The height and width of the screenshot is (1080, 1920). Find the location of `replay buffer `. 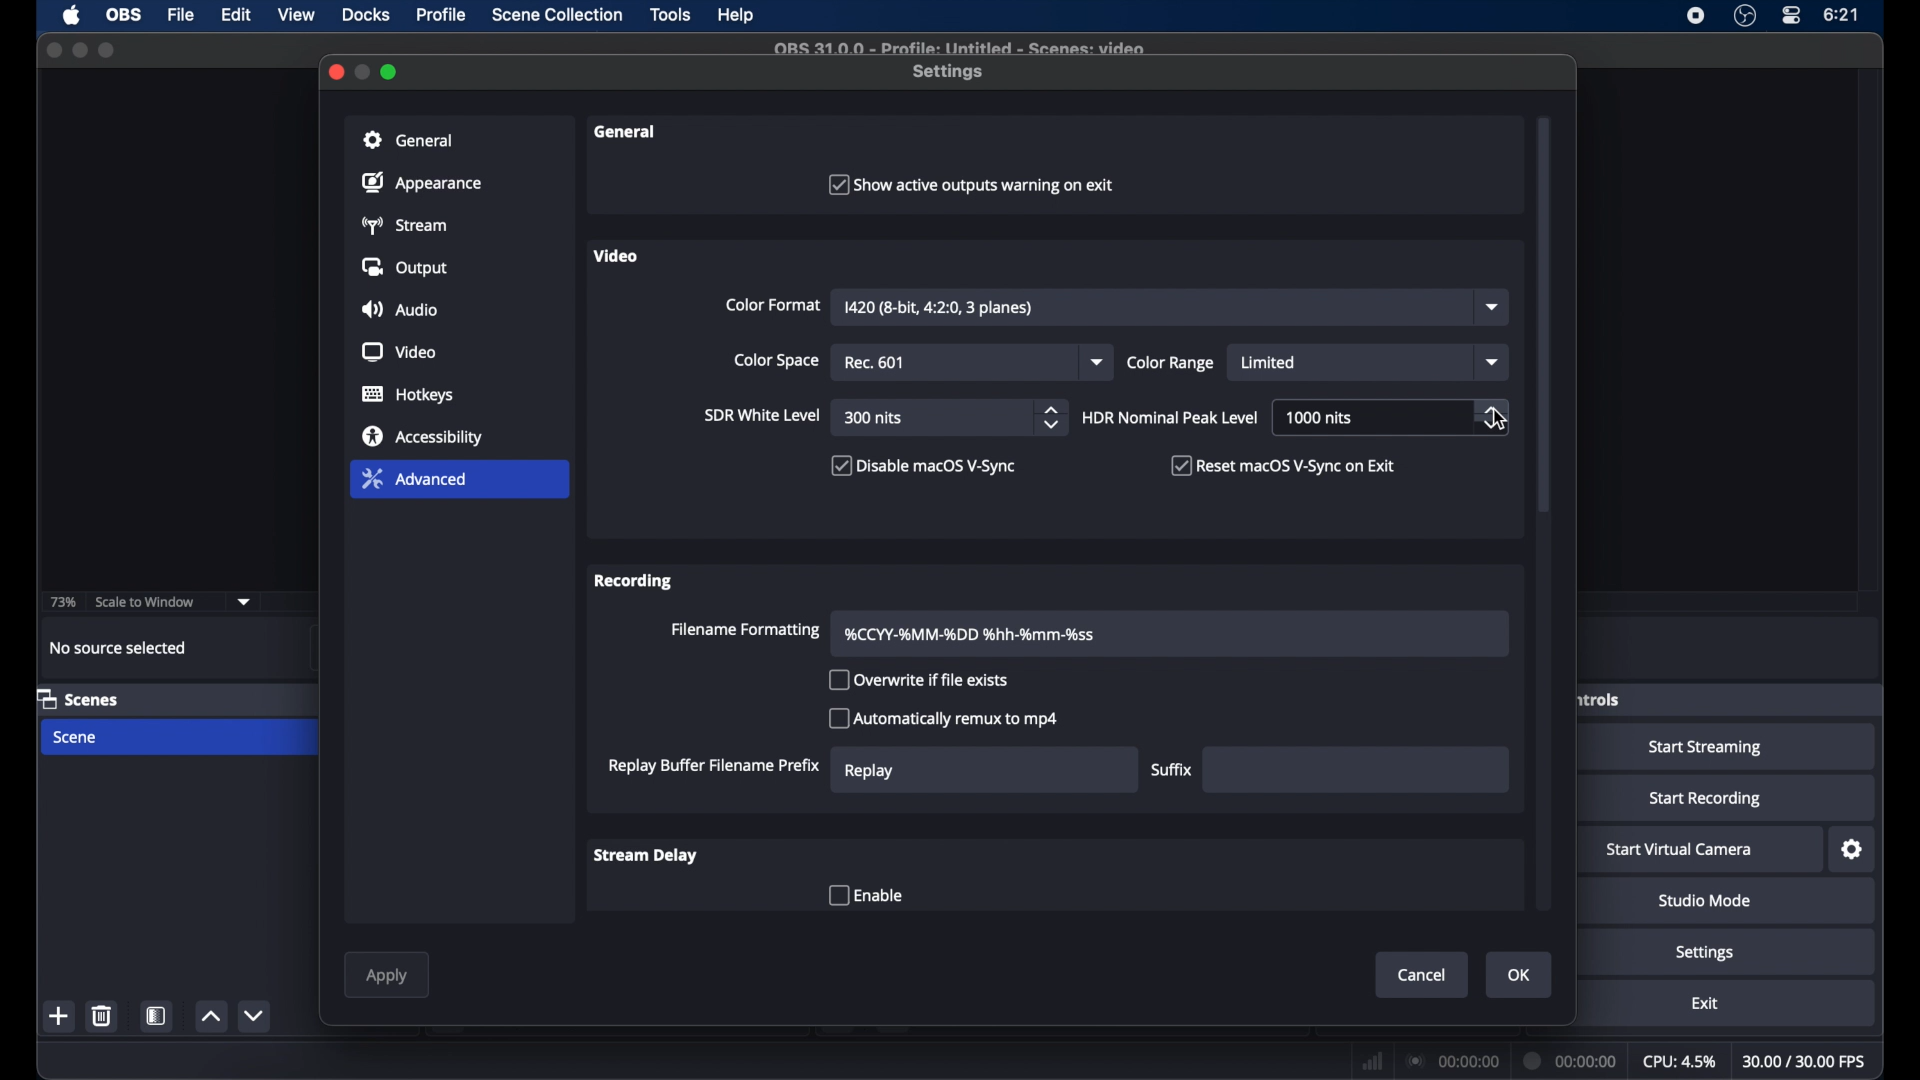

replay buffer  is located at coordinates (715, 767).